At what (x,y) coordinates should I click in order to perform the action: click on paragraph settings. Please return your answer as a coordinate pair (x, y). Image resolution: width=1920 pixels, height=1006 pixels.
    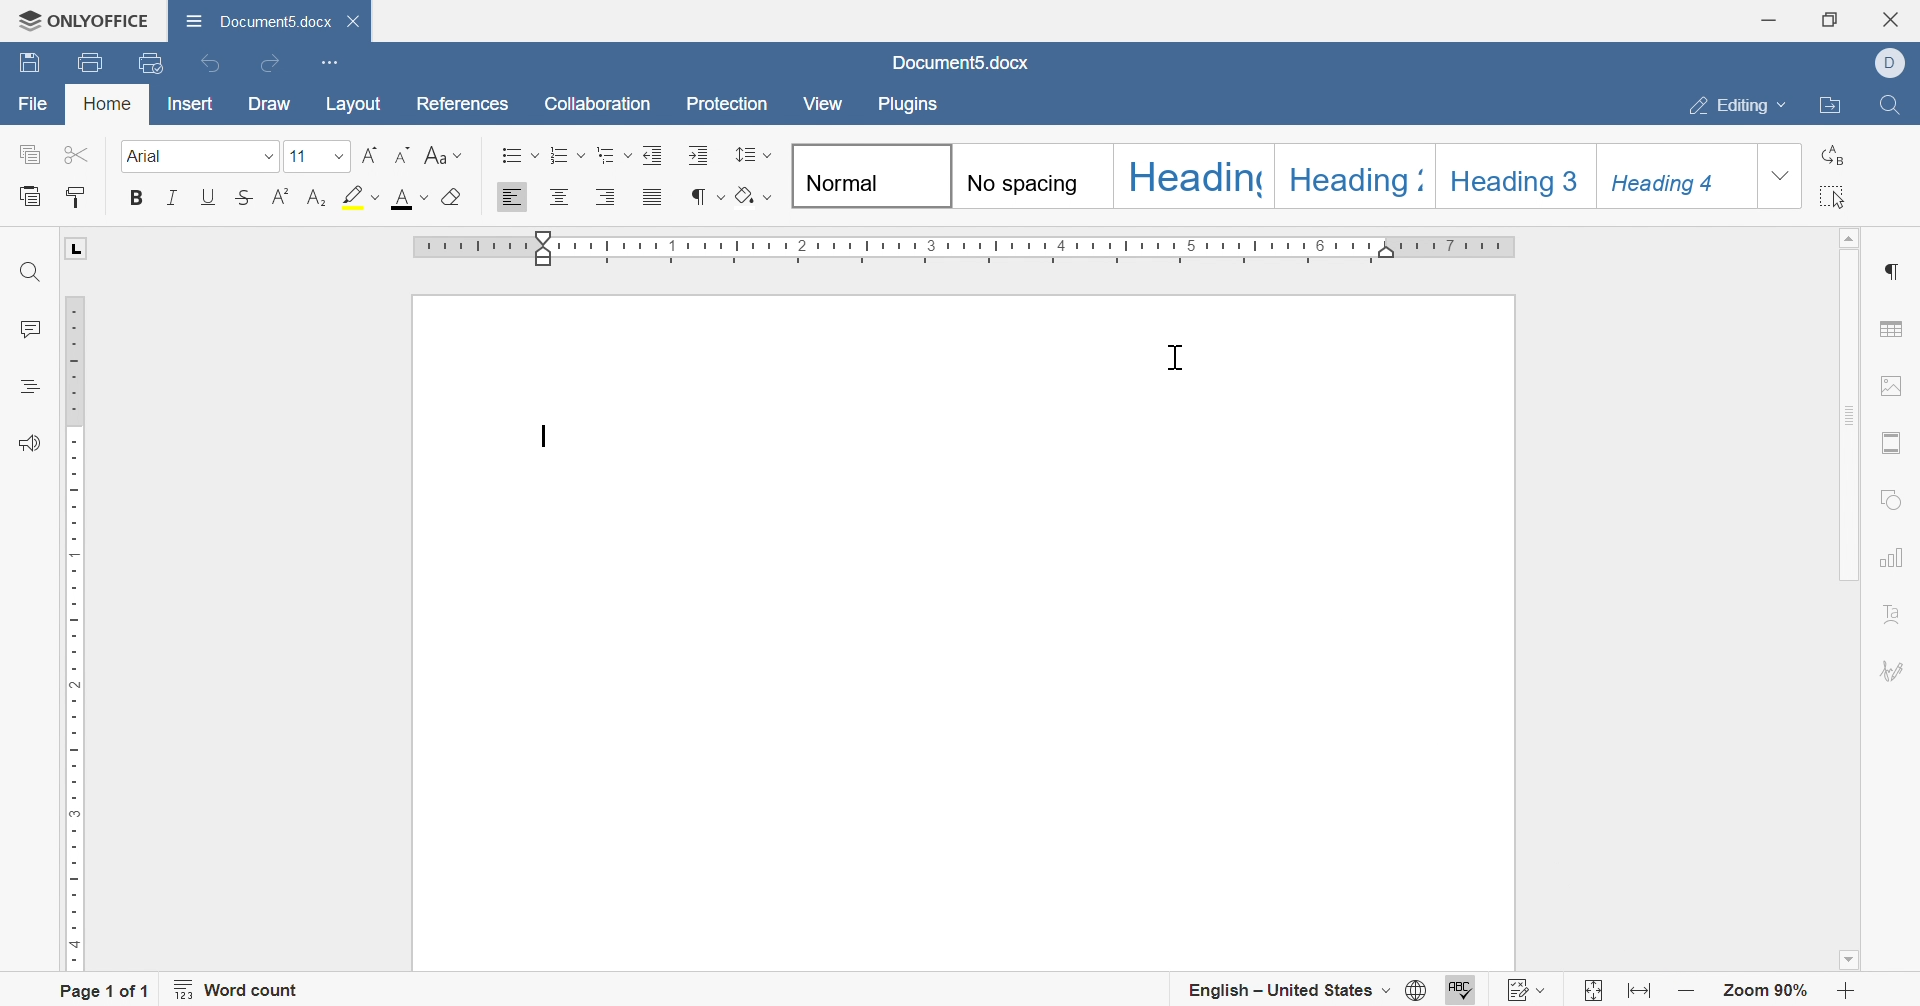
    Looking at the image, I should click on (1897, 266).